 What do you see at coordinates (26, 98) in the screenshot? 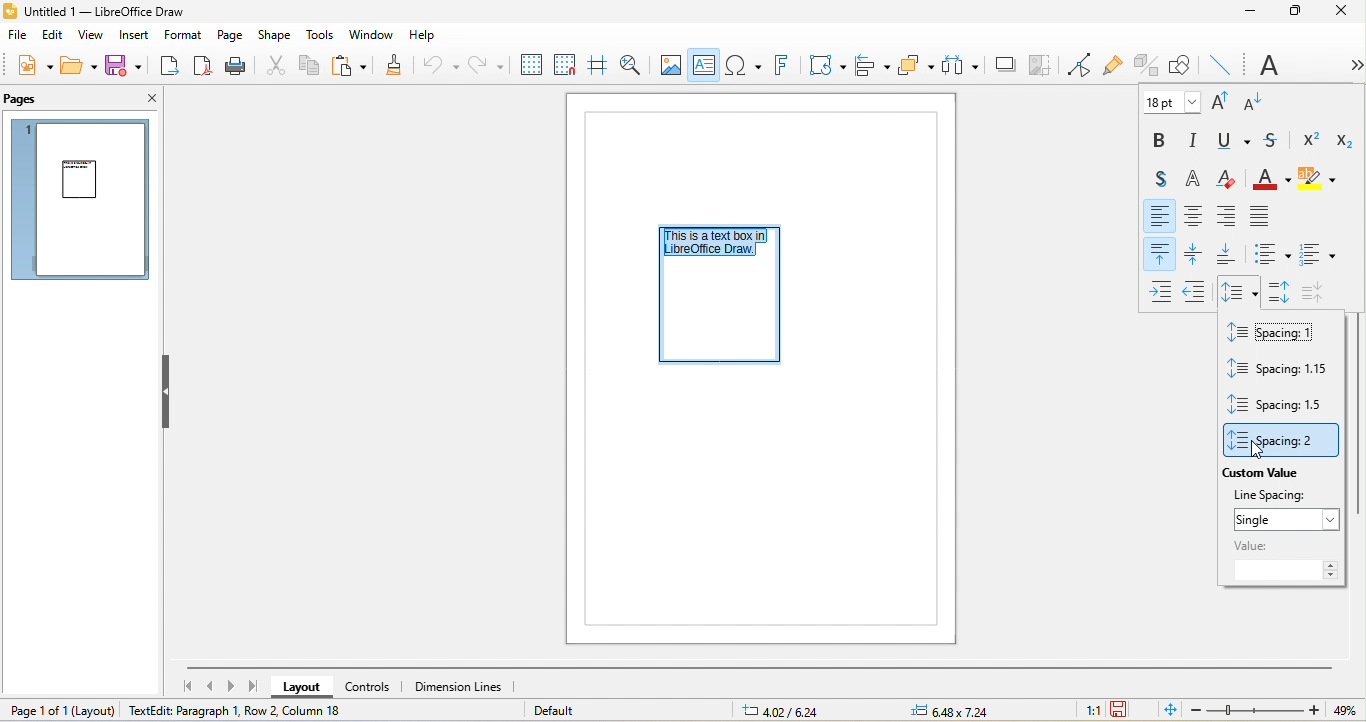
I see `pages` at bounding box center [26, 98].